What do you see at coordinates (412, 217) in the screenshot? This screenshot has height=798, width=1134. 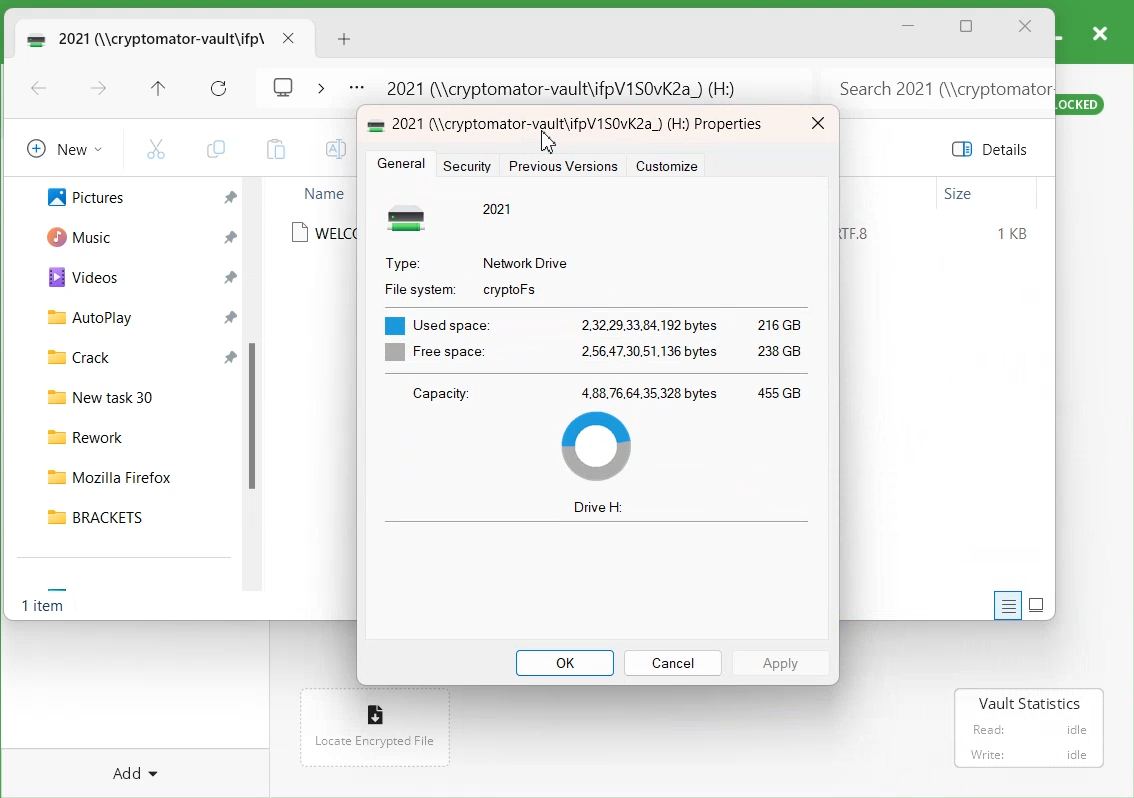 I see `icon` at bounding box center [412, 217].